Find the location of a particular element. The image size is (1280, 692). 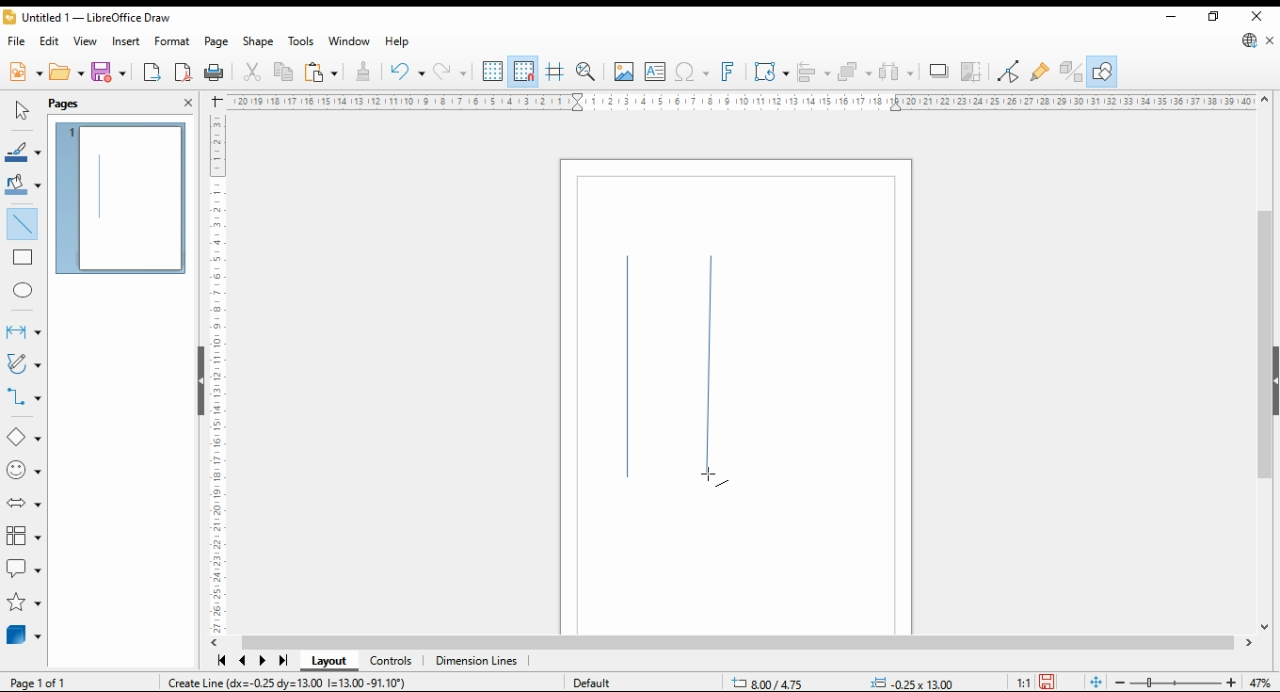

paste is located at coordinates (319, 72).